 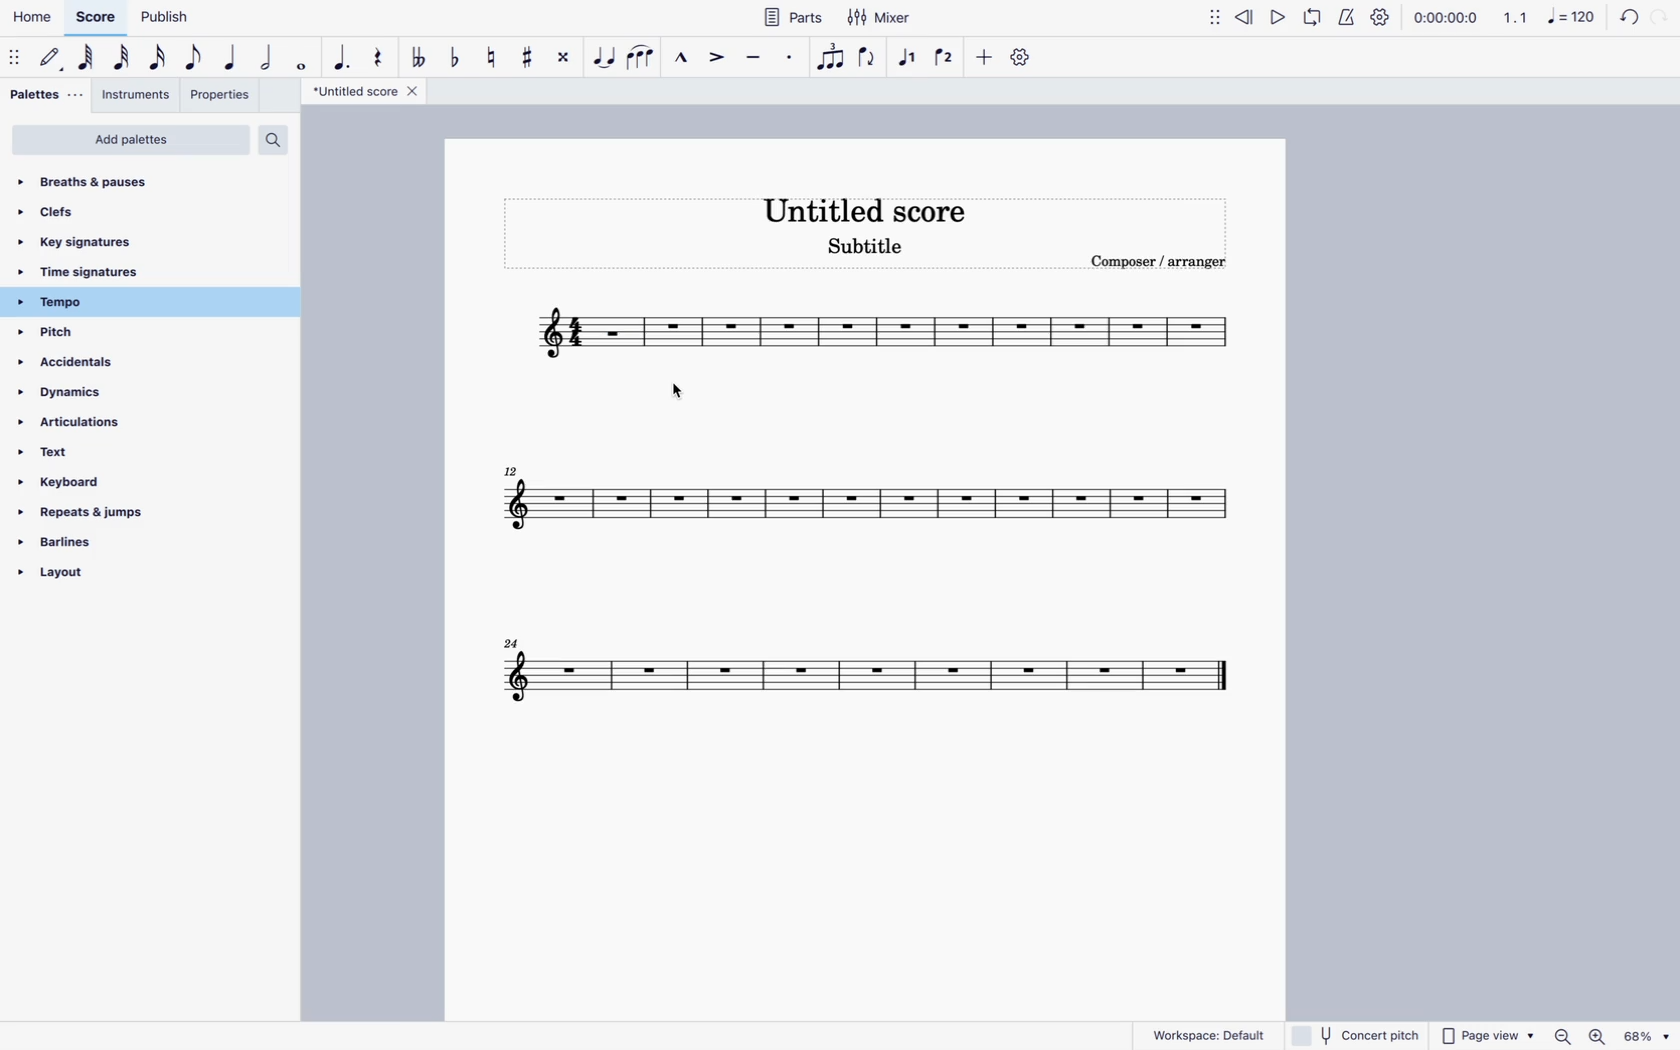 I want to click on , so click(x=1601, y=1035).